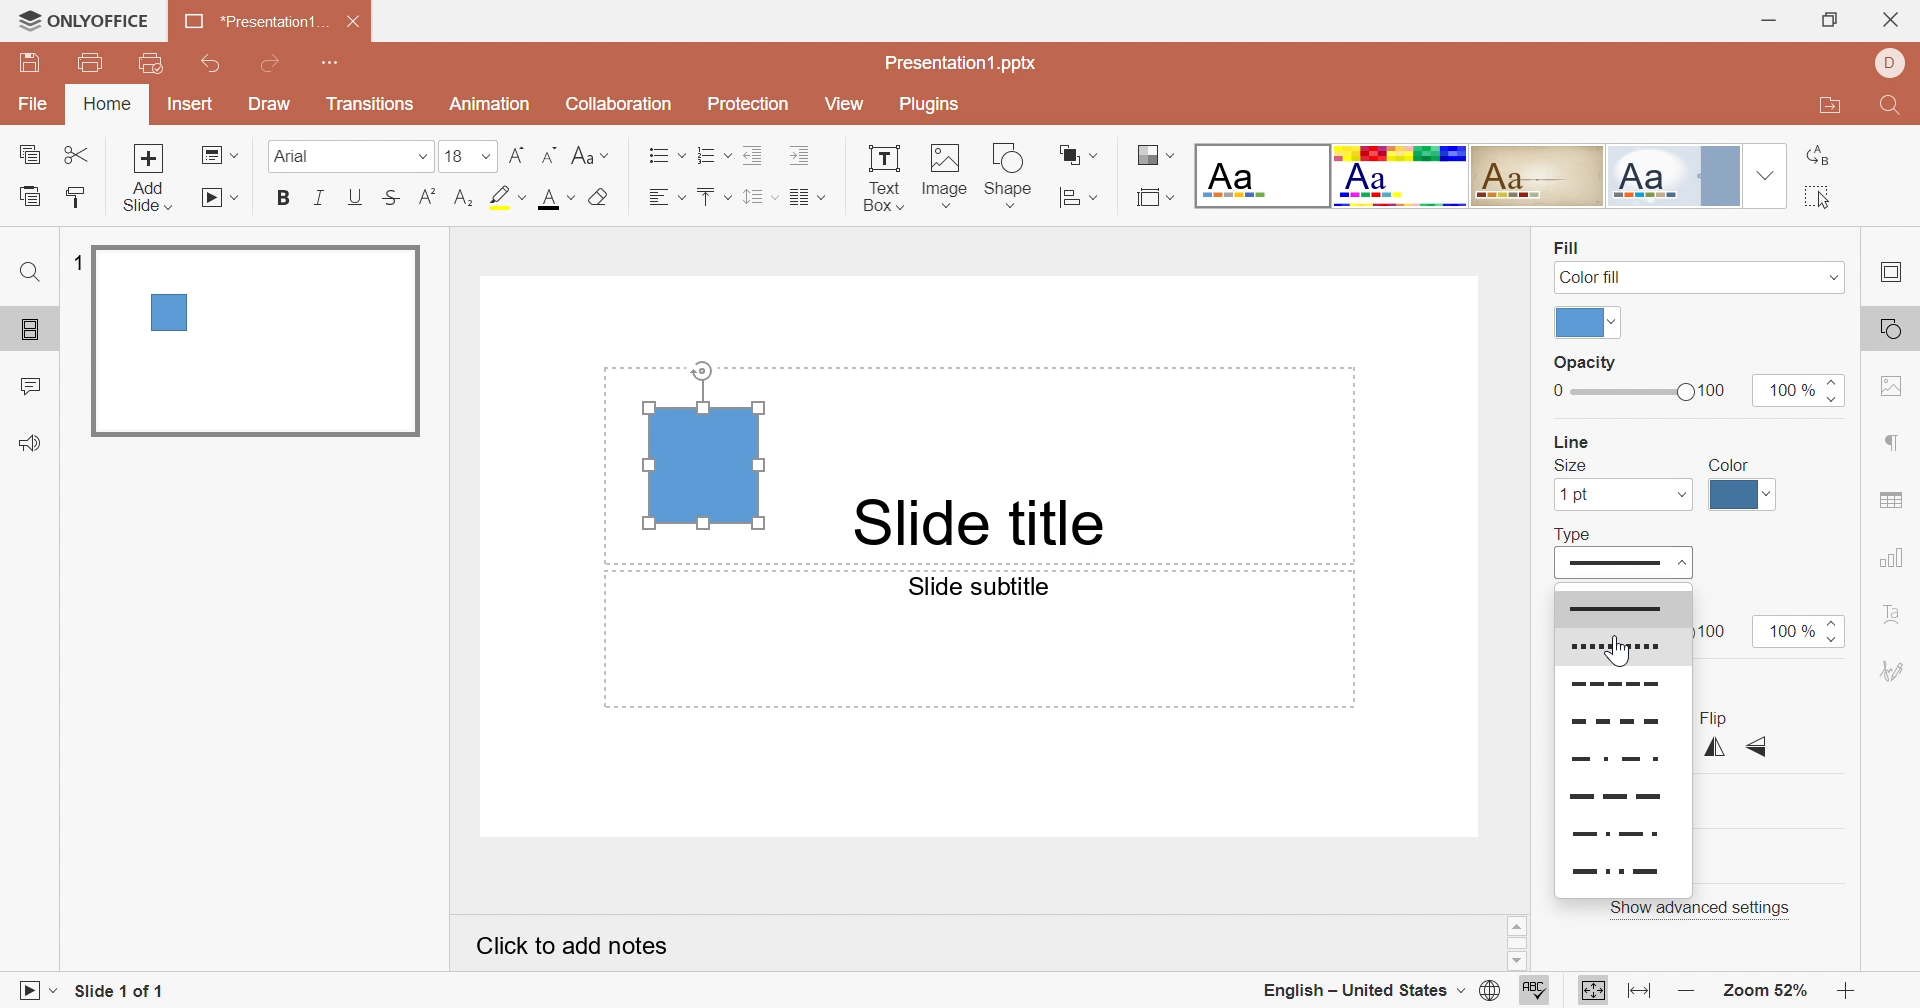 The width and height of the screenshot is (1920, 1008). What do you see at coordinates (1893, 104) in the screenshot?
I see `Find` at bounding box center [1893, 104].